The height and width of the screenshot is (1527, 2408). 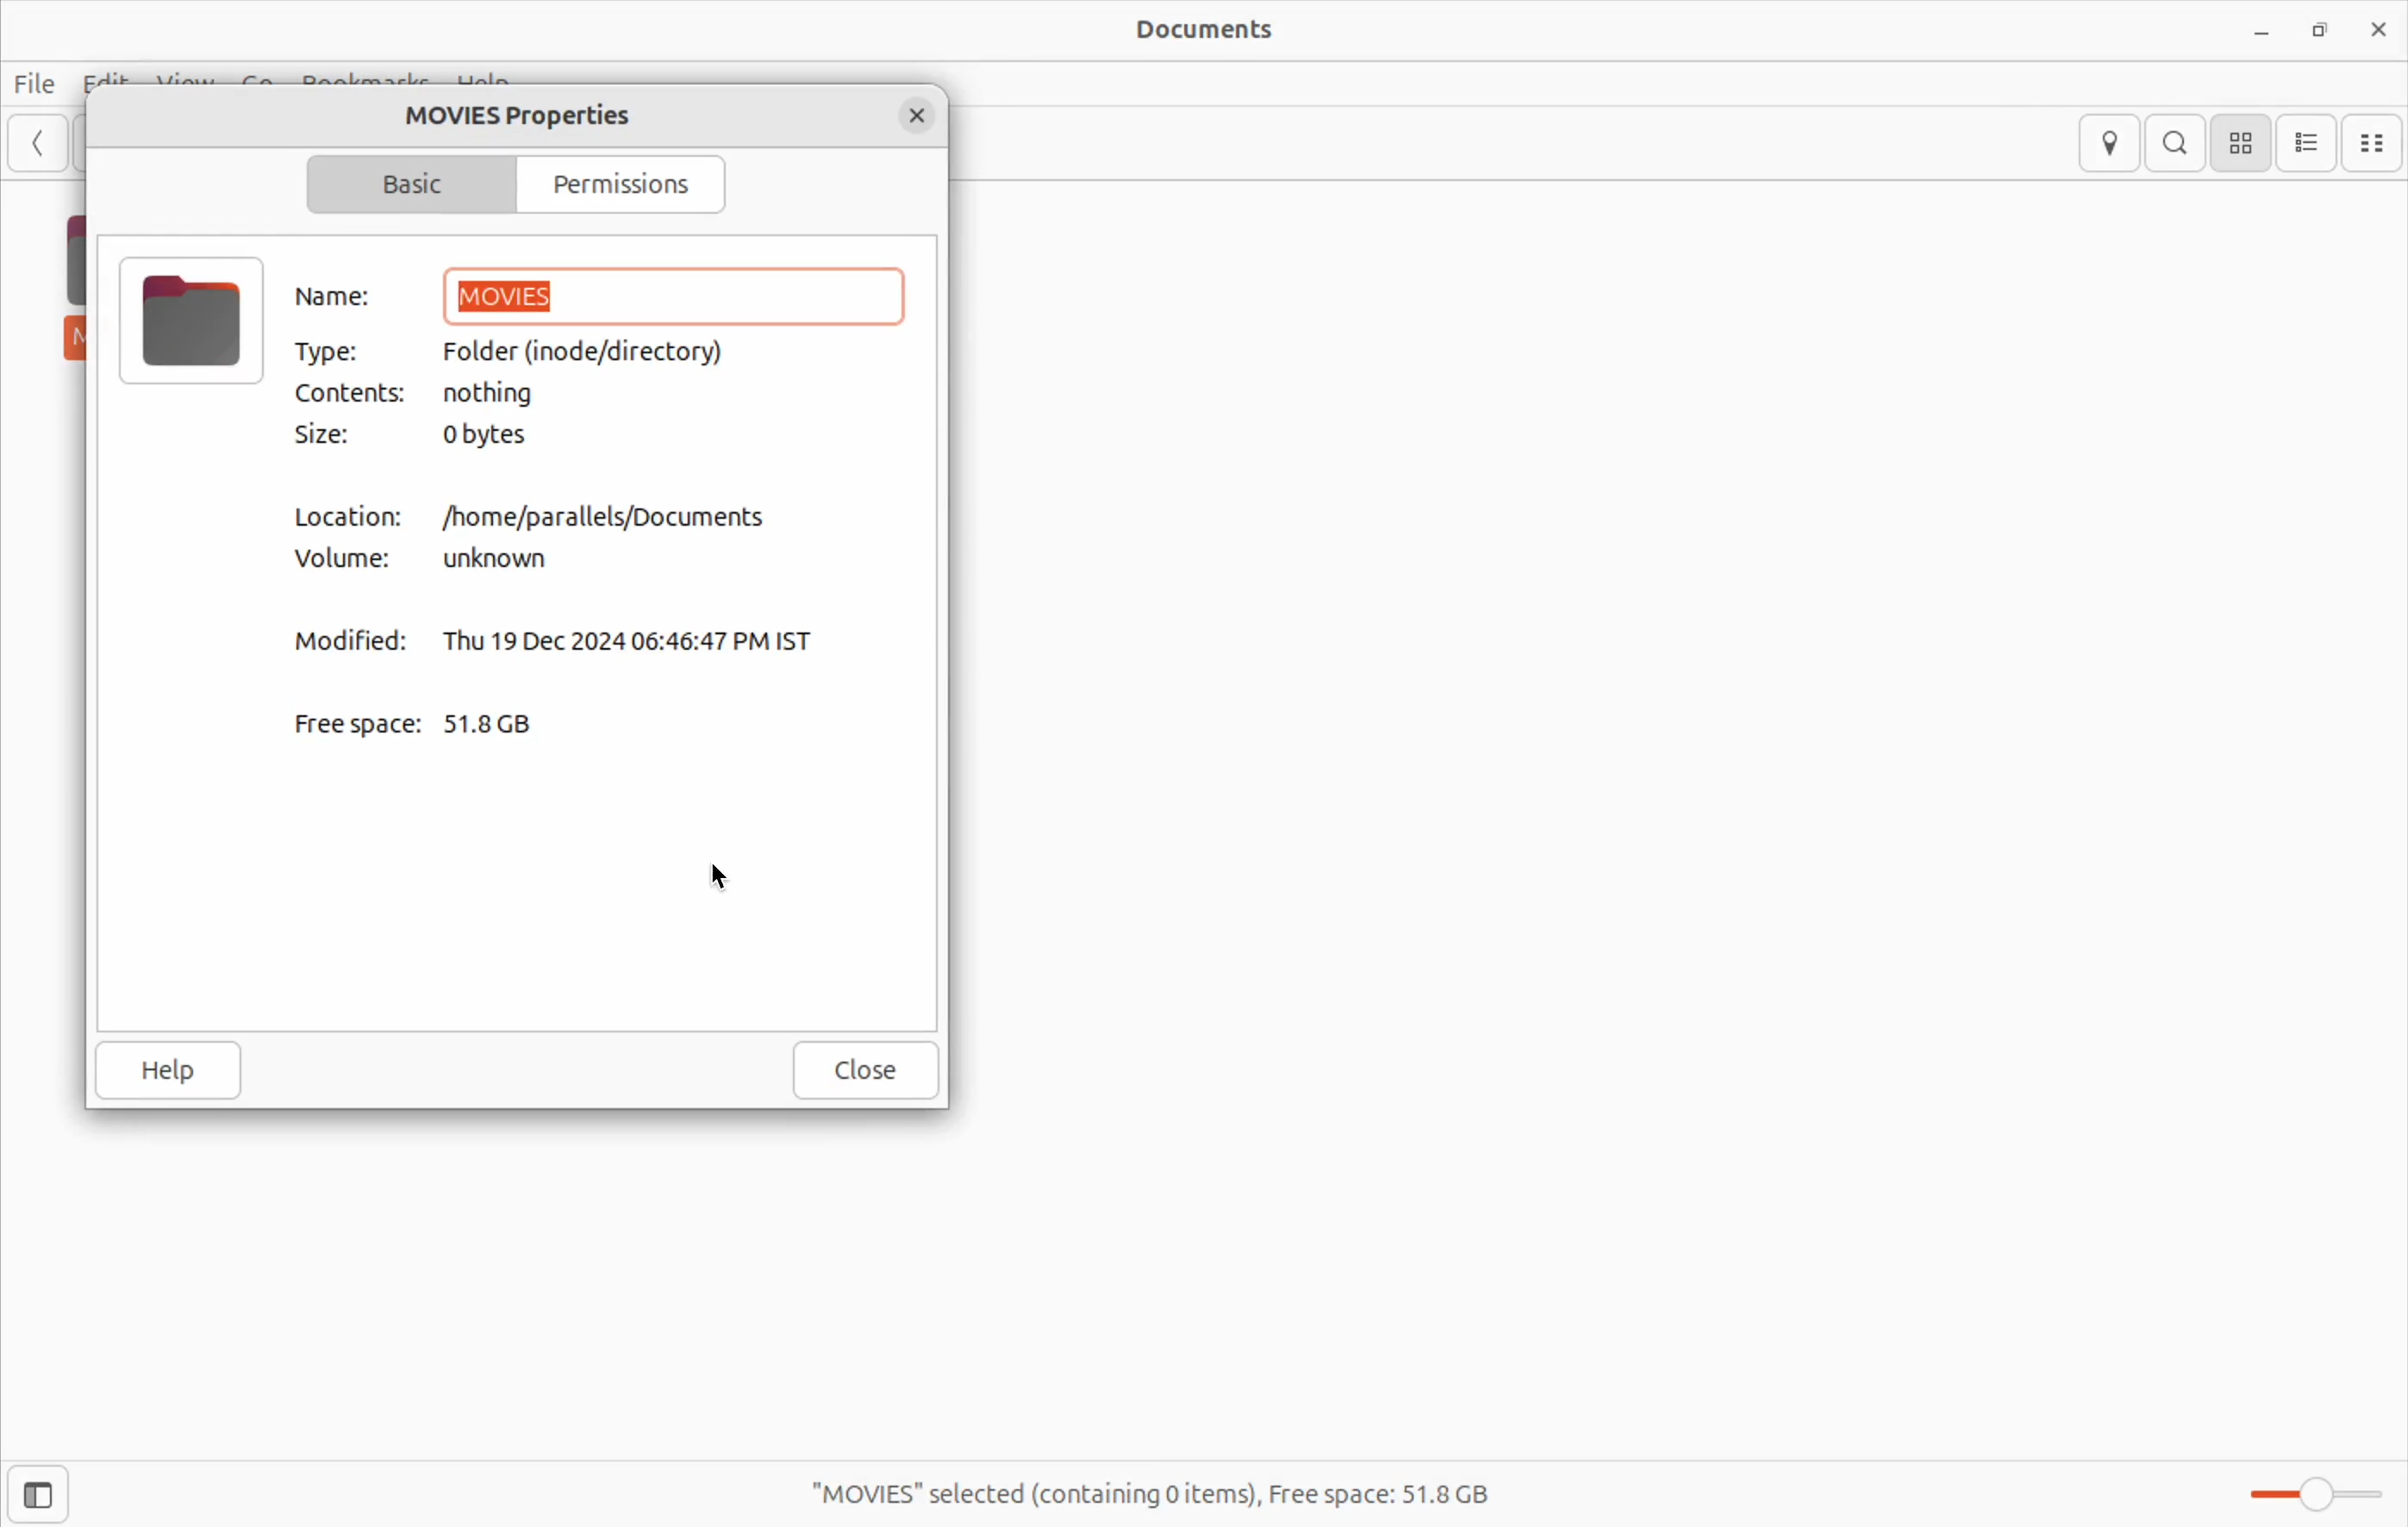 What do you see at coordinates (189, 321) in the screenshot?
I see `File` at bounding box center [189, 321].